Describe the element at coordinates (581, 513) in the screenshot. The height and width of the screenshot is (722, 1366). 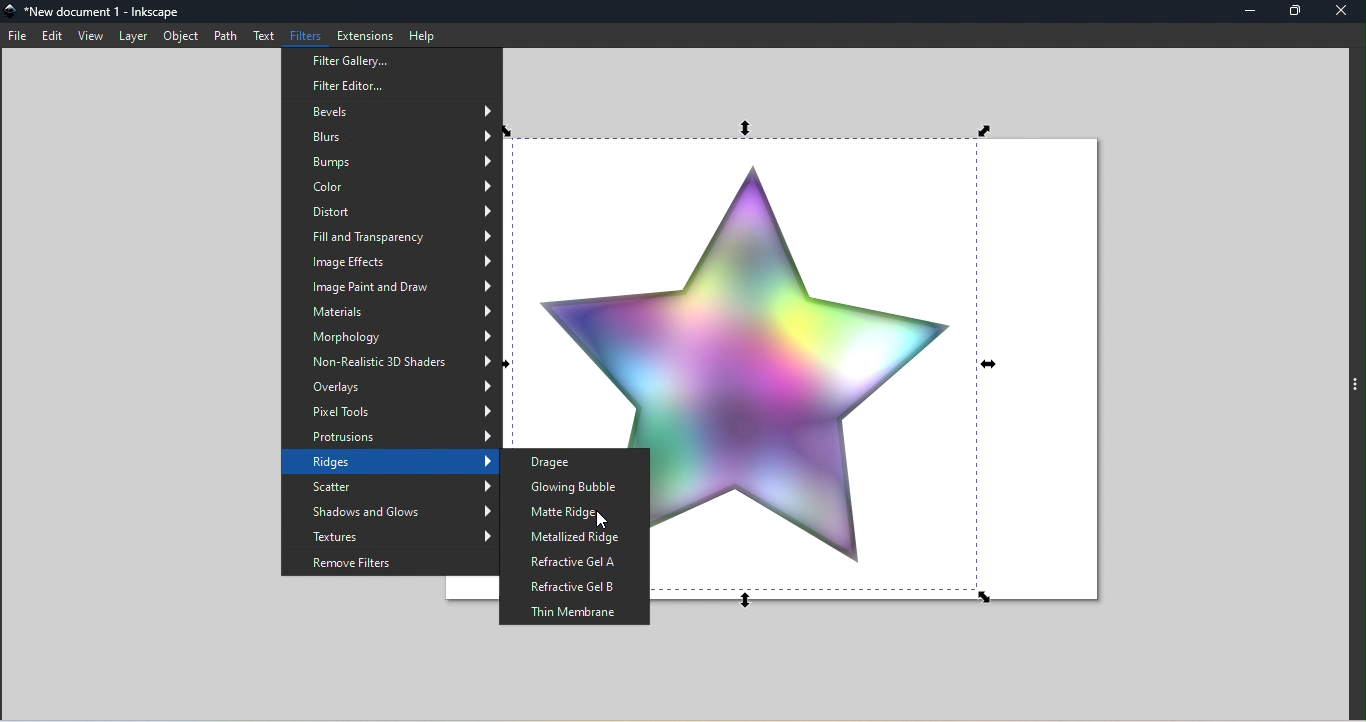
I see `Matte  Ridge` at that location.